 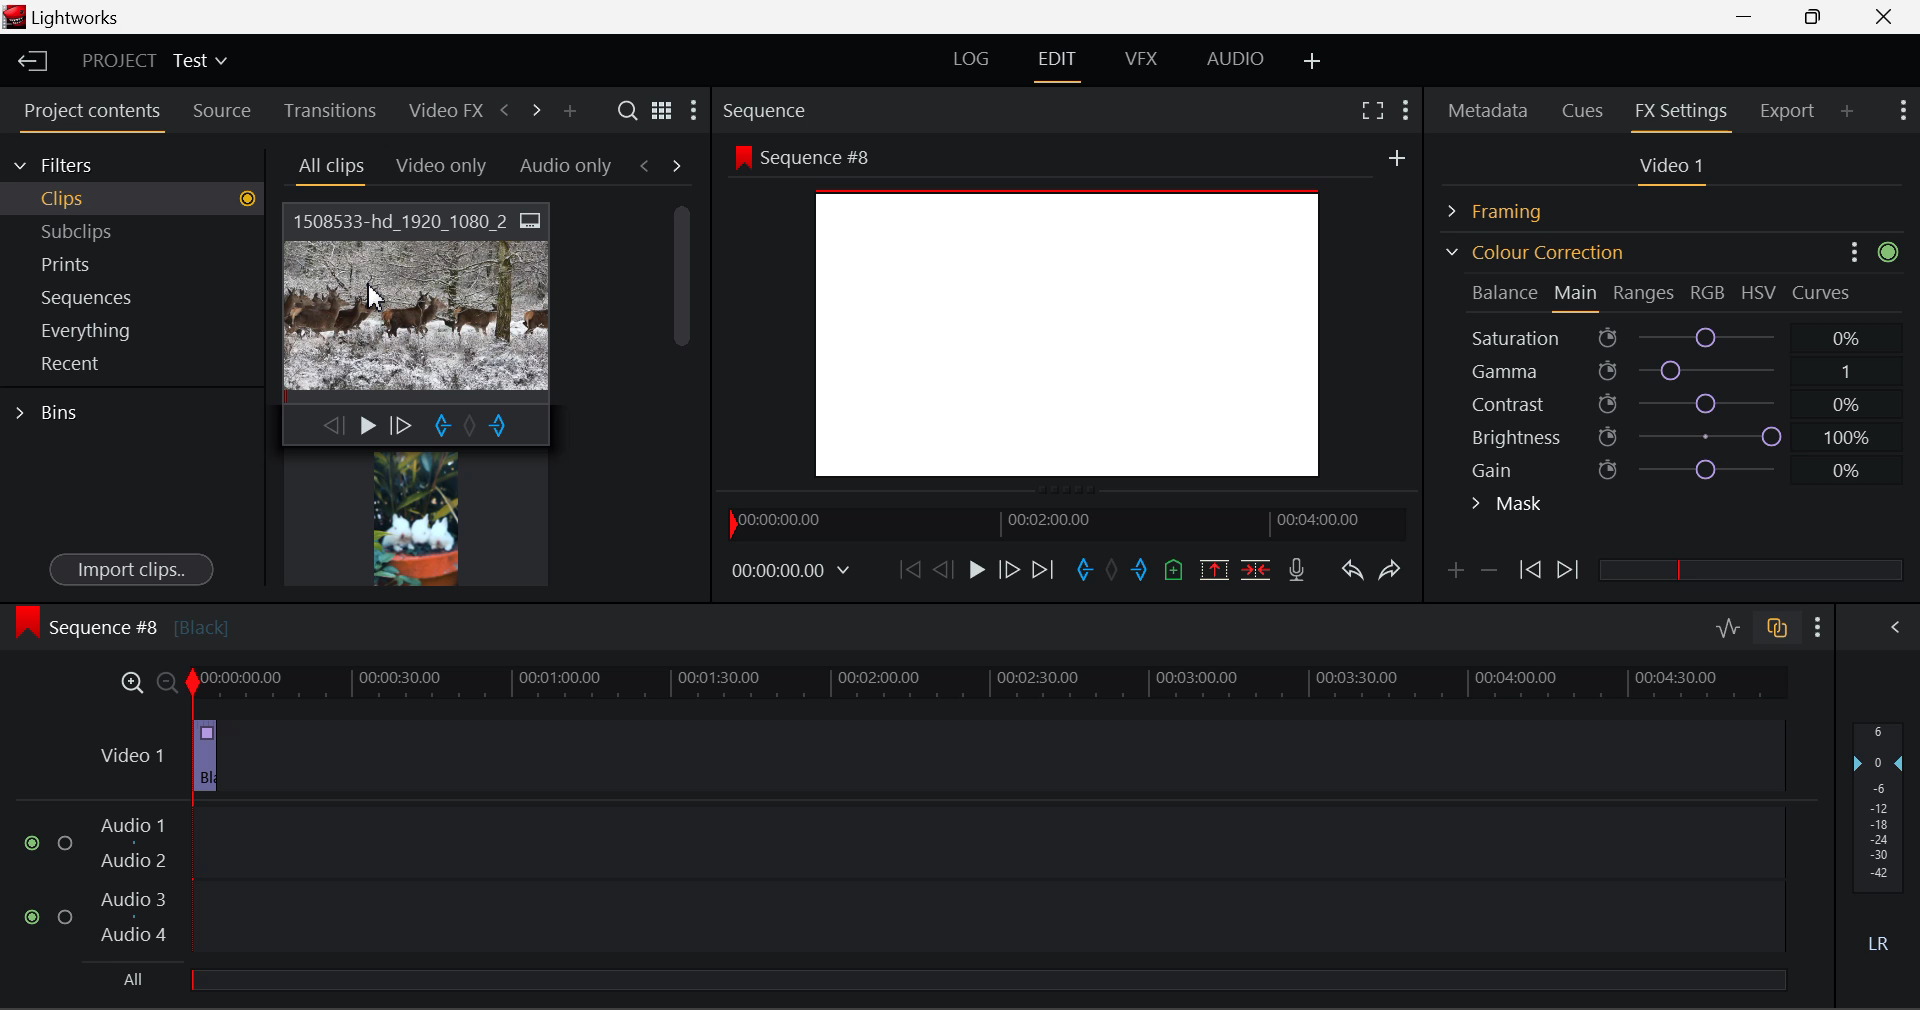 What do you see at coordinates (630, 111) in the screenshot?
I see `Search` at bounding box center [630, 111].